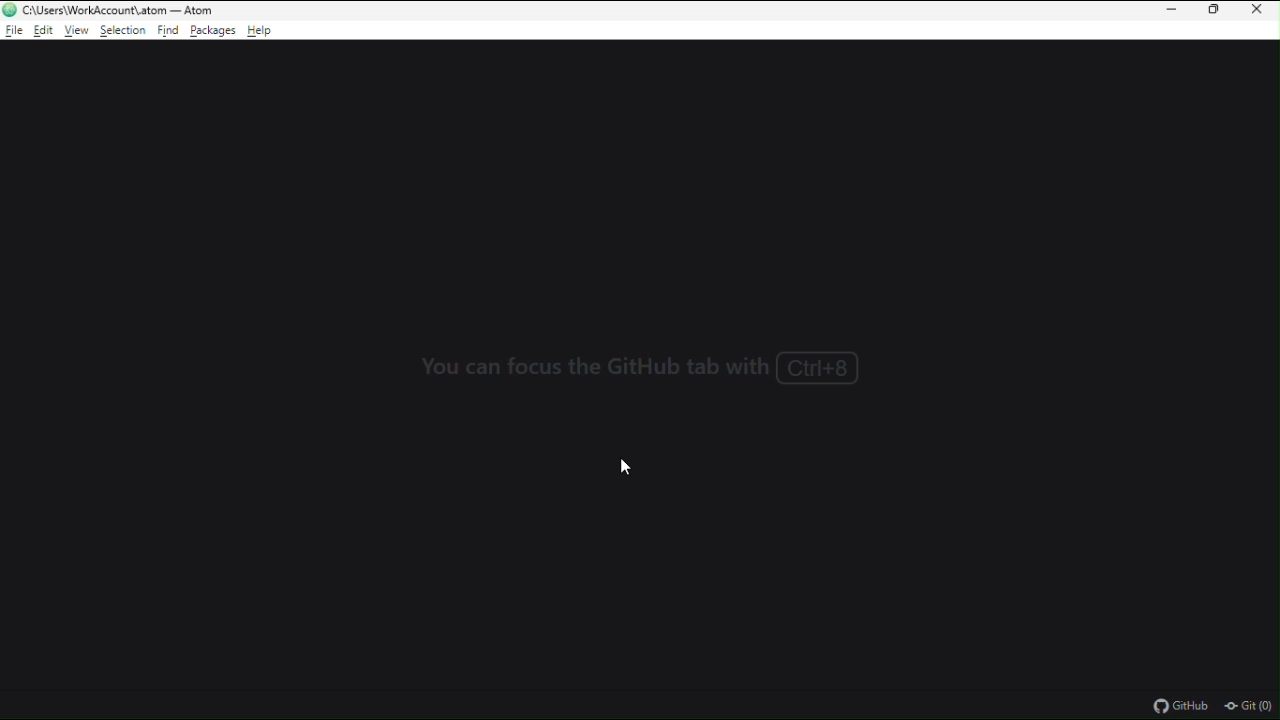 Image resolution: width=1280 pixels, height=720 pixels. Describe the element at coordinates (14, 31) in the screenshot. I see `File` at that location.